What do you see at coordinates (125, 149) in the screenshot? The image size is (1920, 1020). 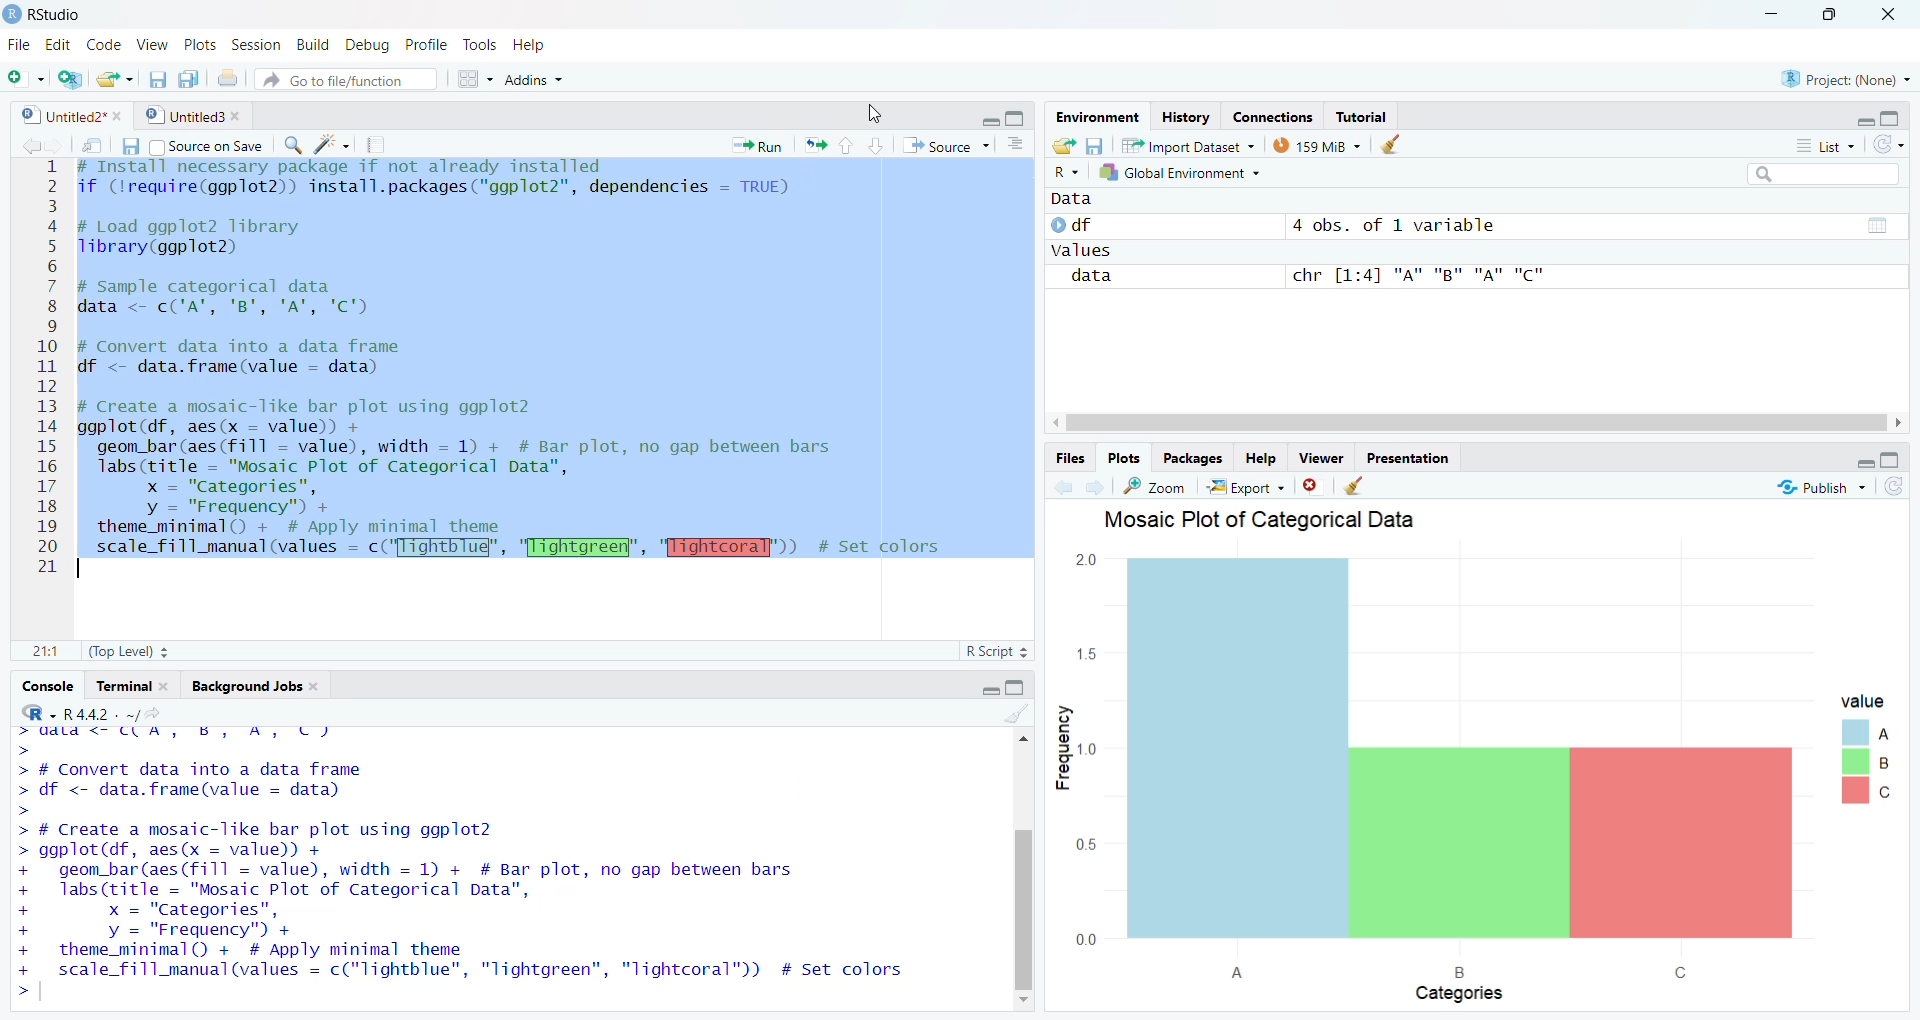 I see `Save` at bounding box center [125, 149].